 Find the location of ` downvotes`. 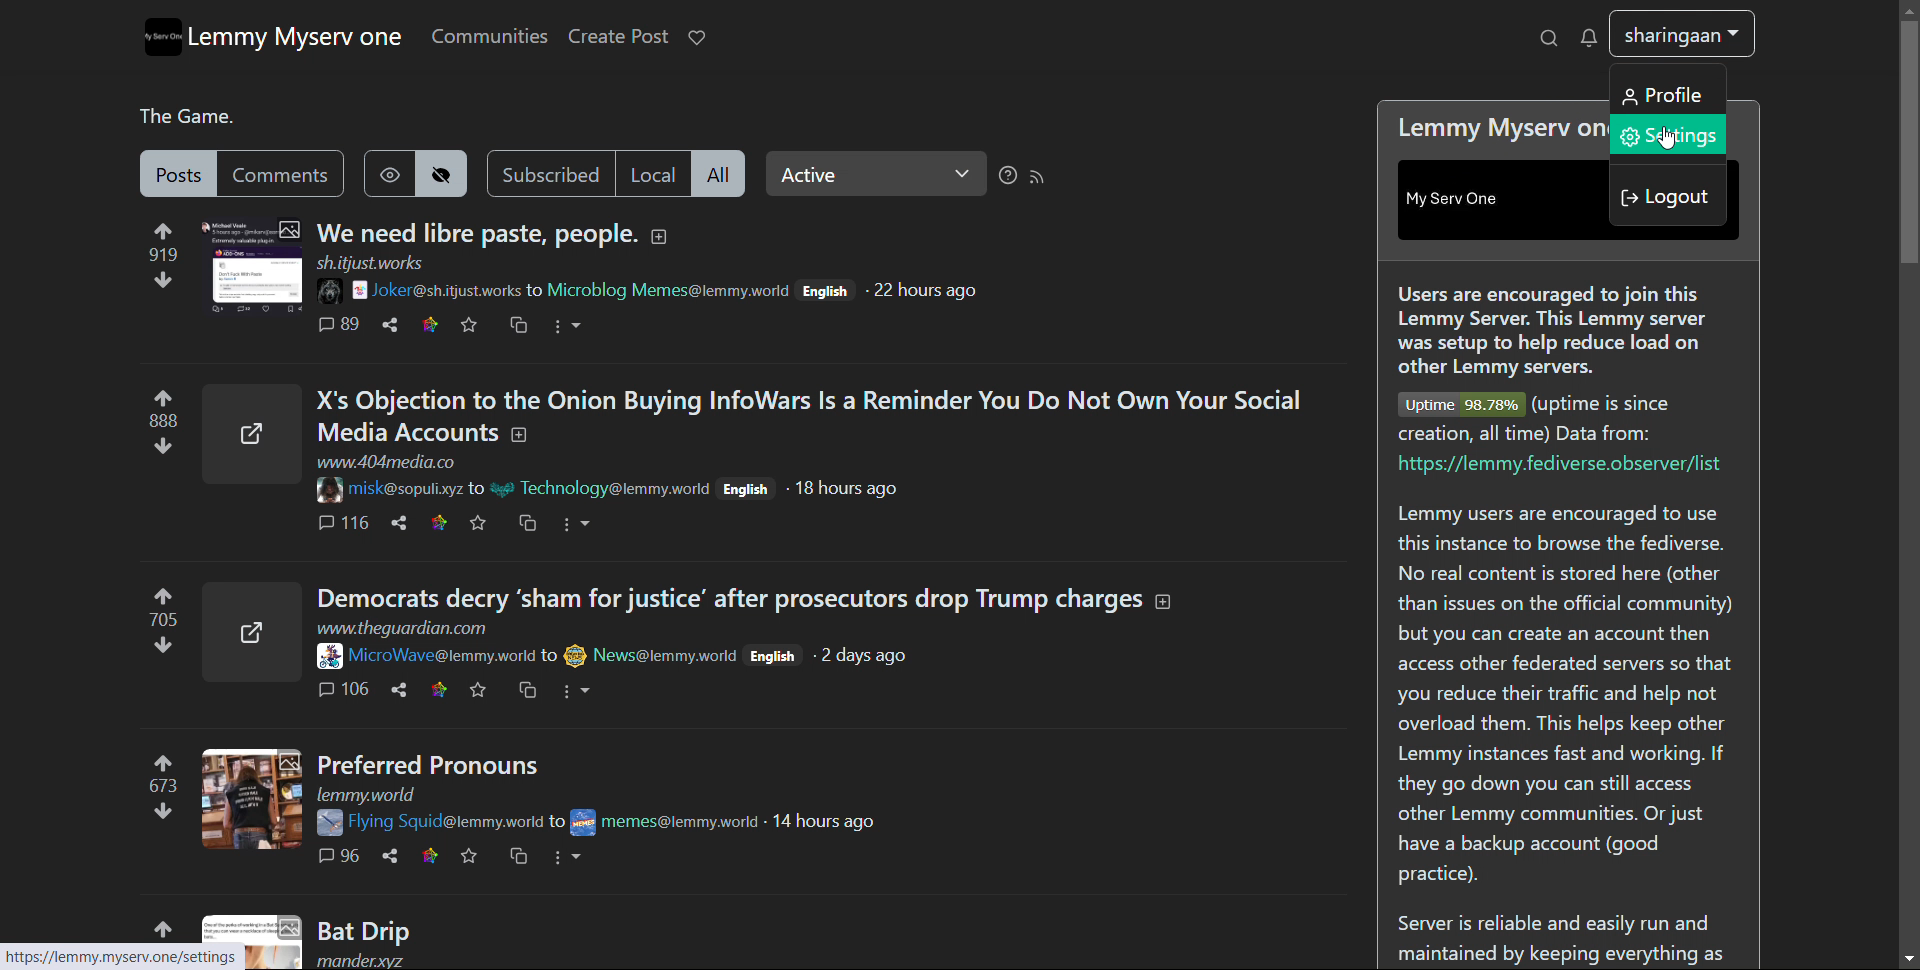

 downvotes is located at coordinates (164, 283).